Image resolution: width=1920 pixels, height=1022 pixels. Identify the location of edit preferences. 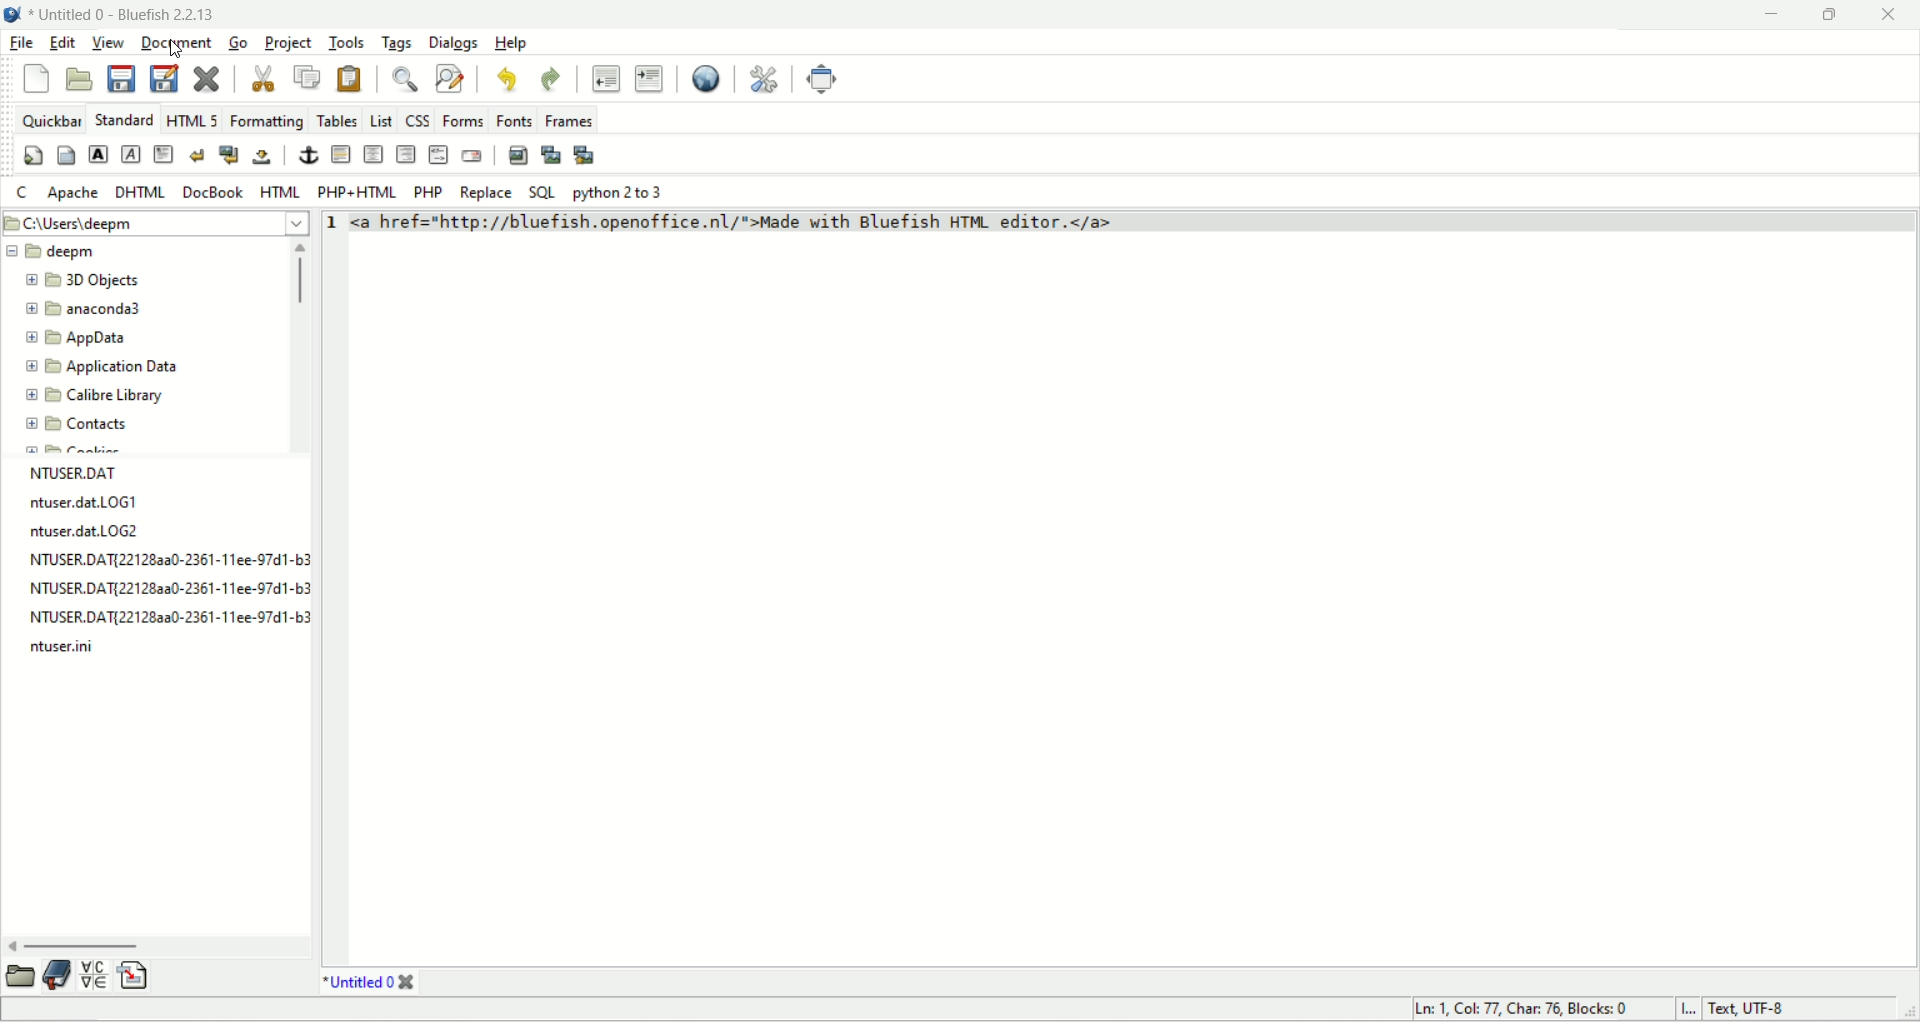
(766, 79).